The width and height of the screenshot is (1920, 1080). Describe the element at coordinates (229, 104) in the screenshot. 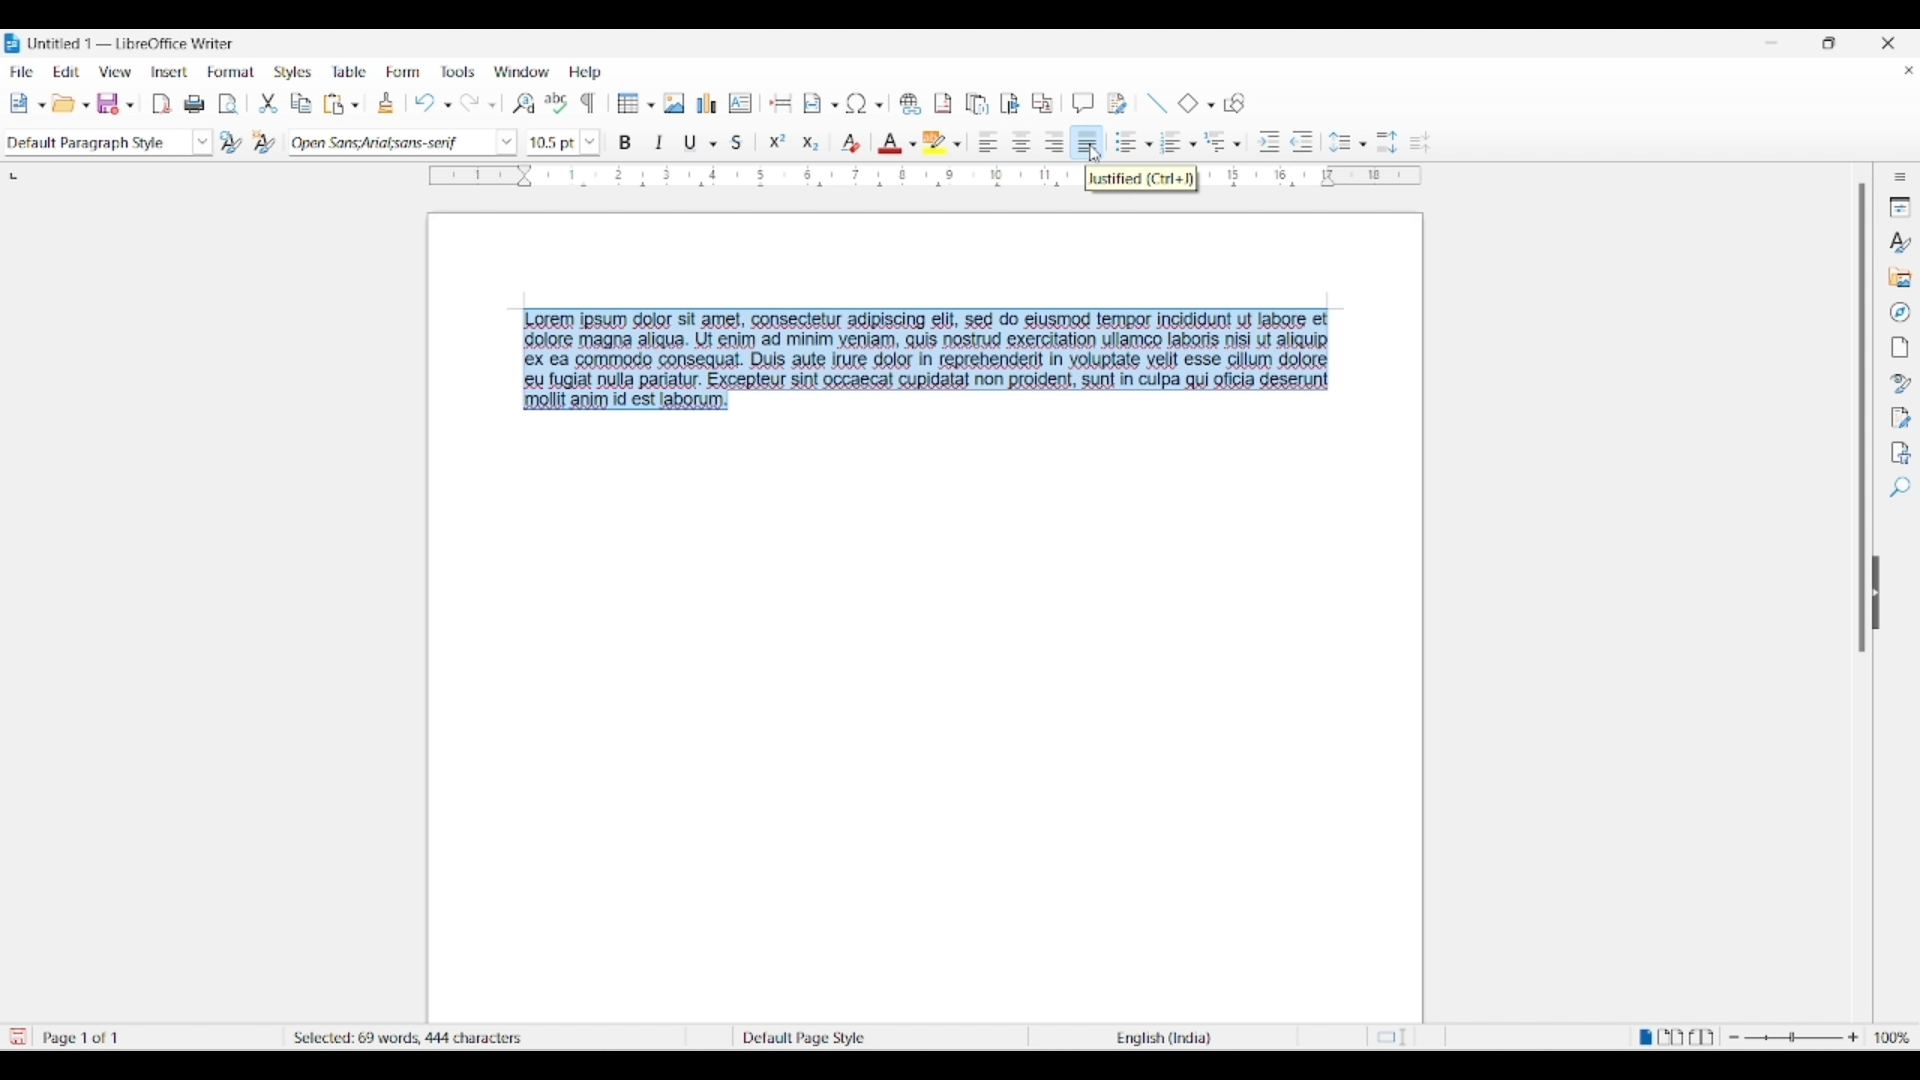

I see `Toggle print preview` at that location.